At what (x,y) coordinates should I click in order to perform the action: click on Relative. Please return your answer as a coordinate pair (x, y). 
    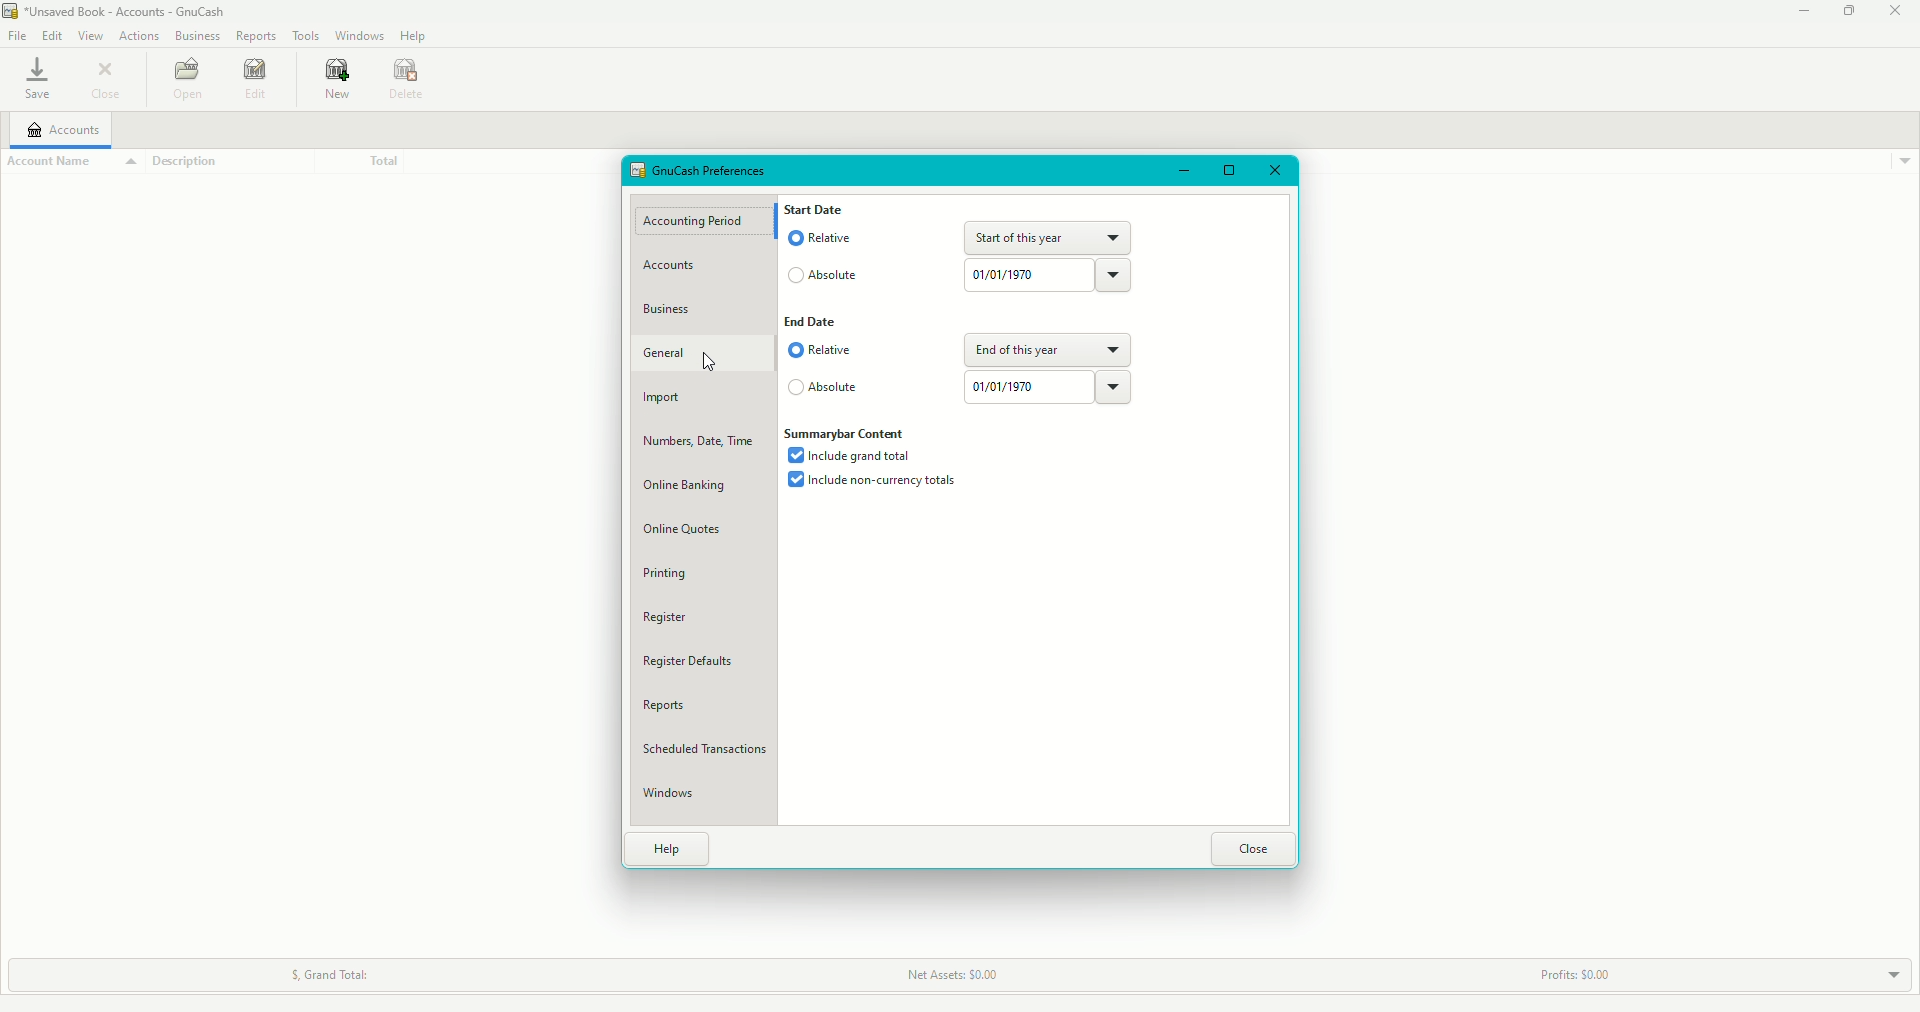
    Looking at the image, I should click on (830, 349).